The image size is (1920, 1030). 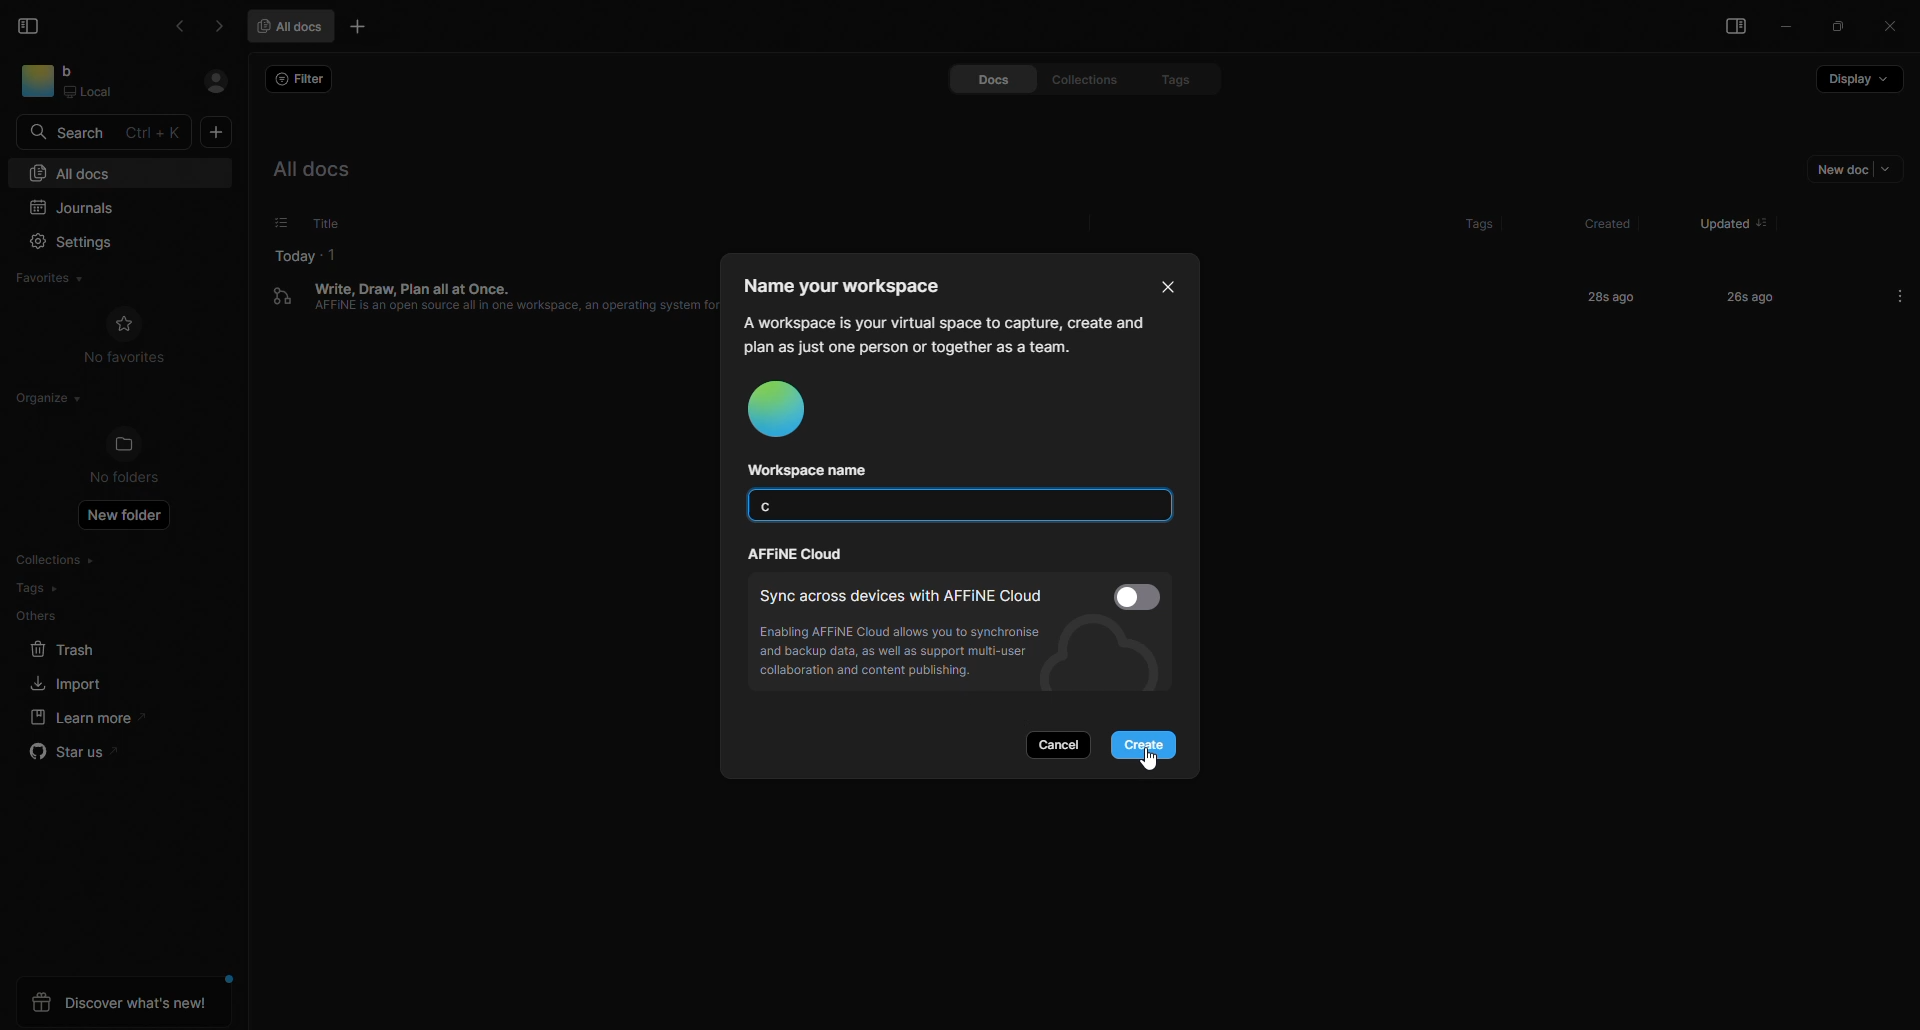 I want to click on info, so click(x=912, y=655).